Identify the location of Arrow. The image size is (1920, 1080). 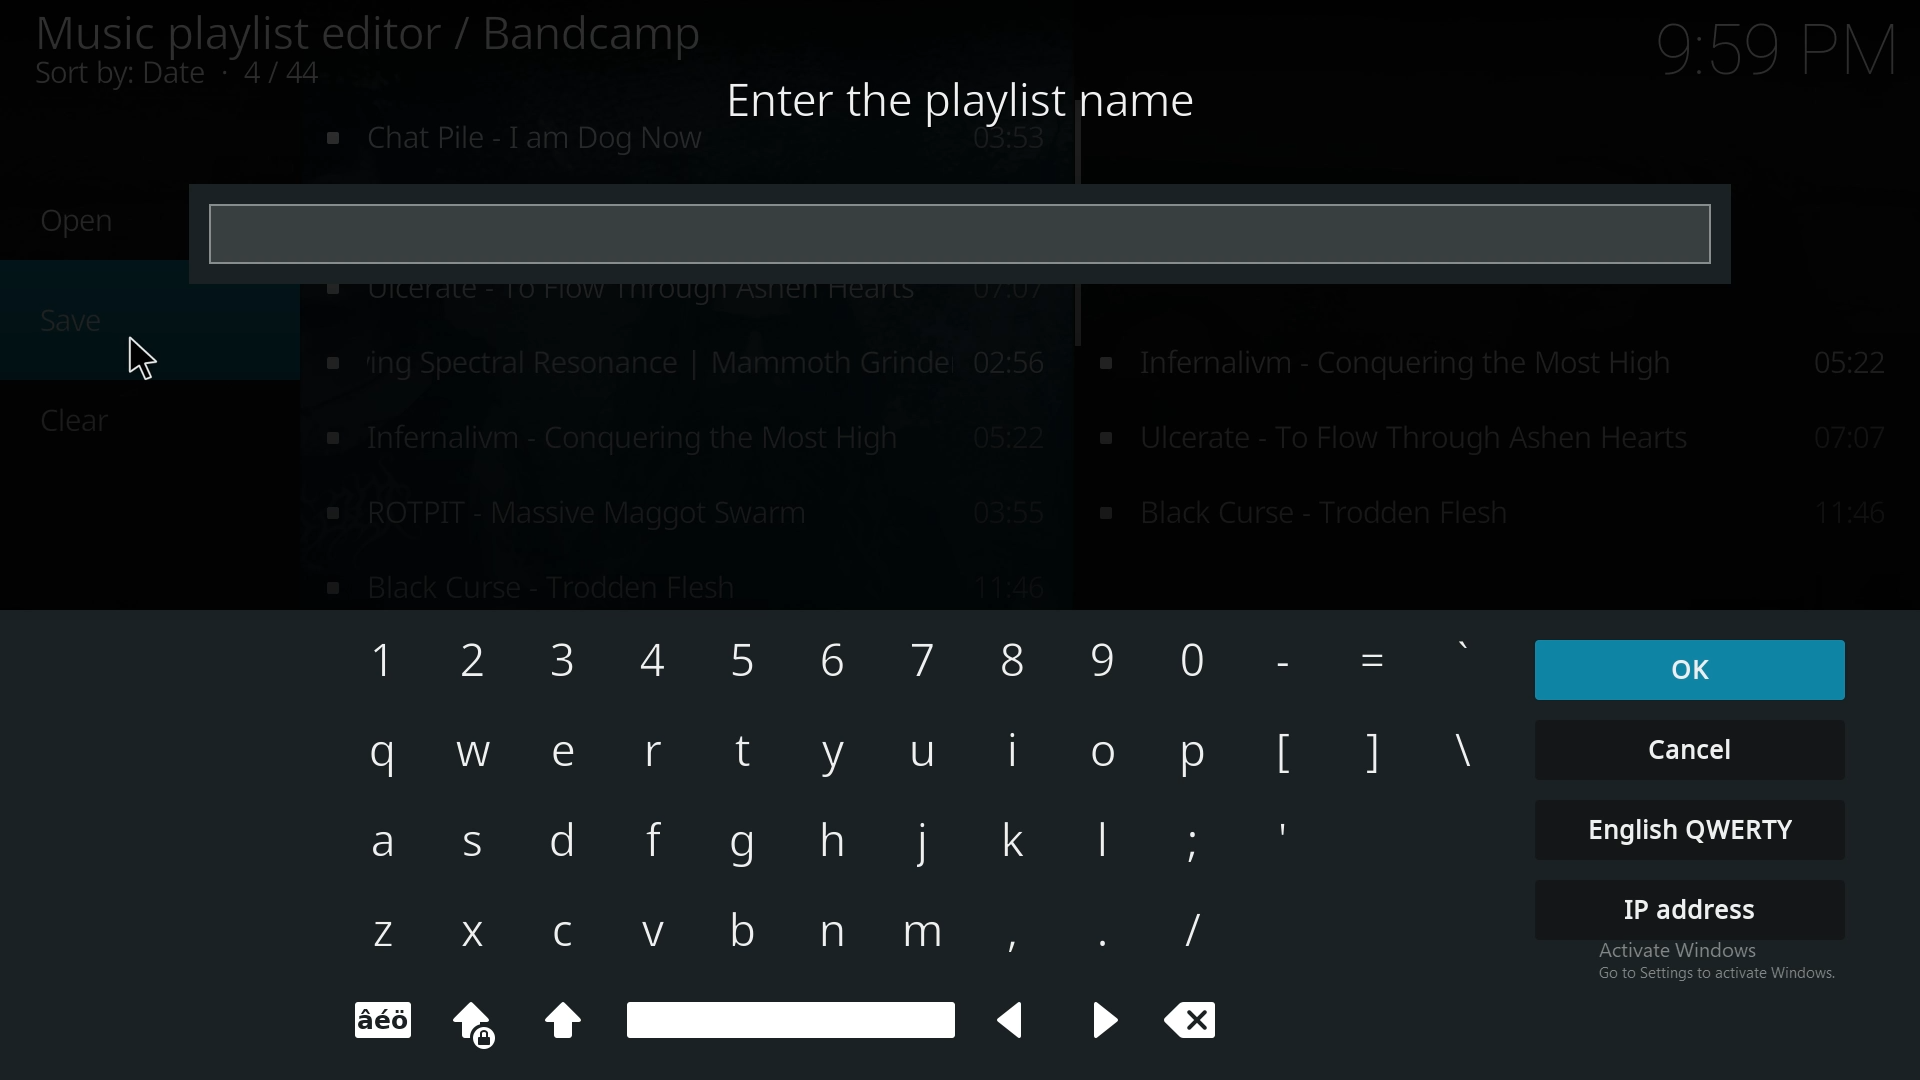
(1019, 1021).